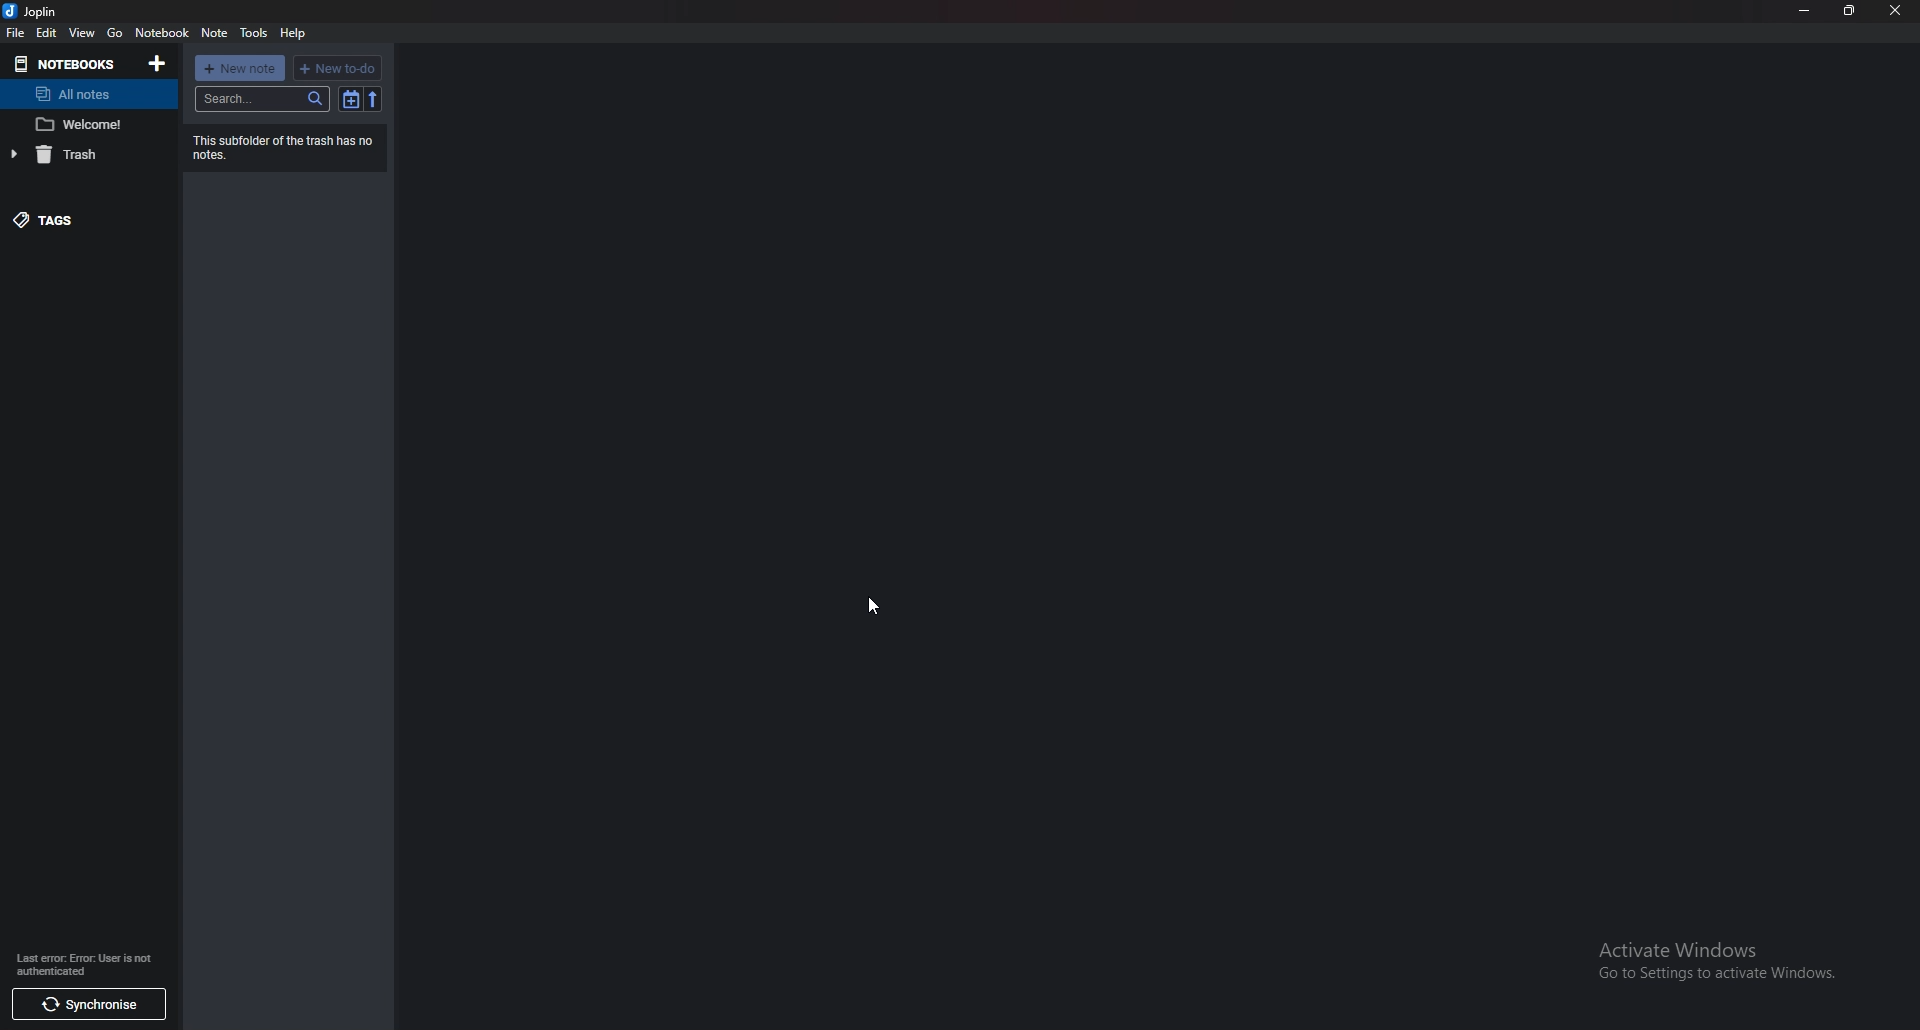 Image resolution: width=1920 pixels, height=1030 pixels. I want to click on tools, so click(254, 33).